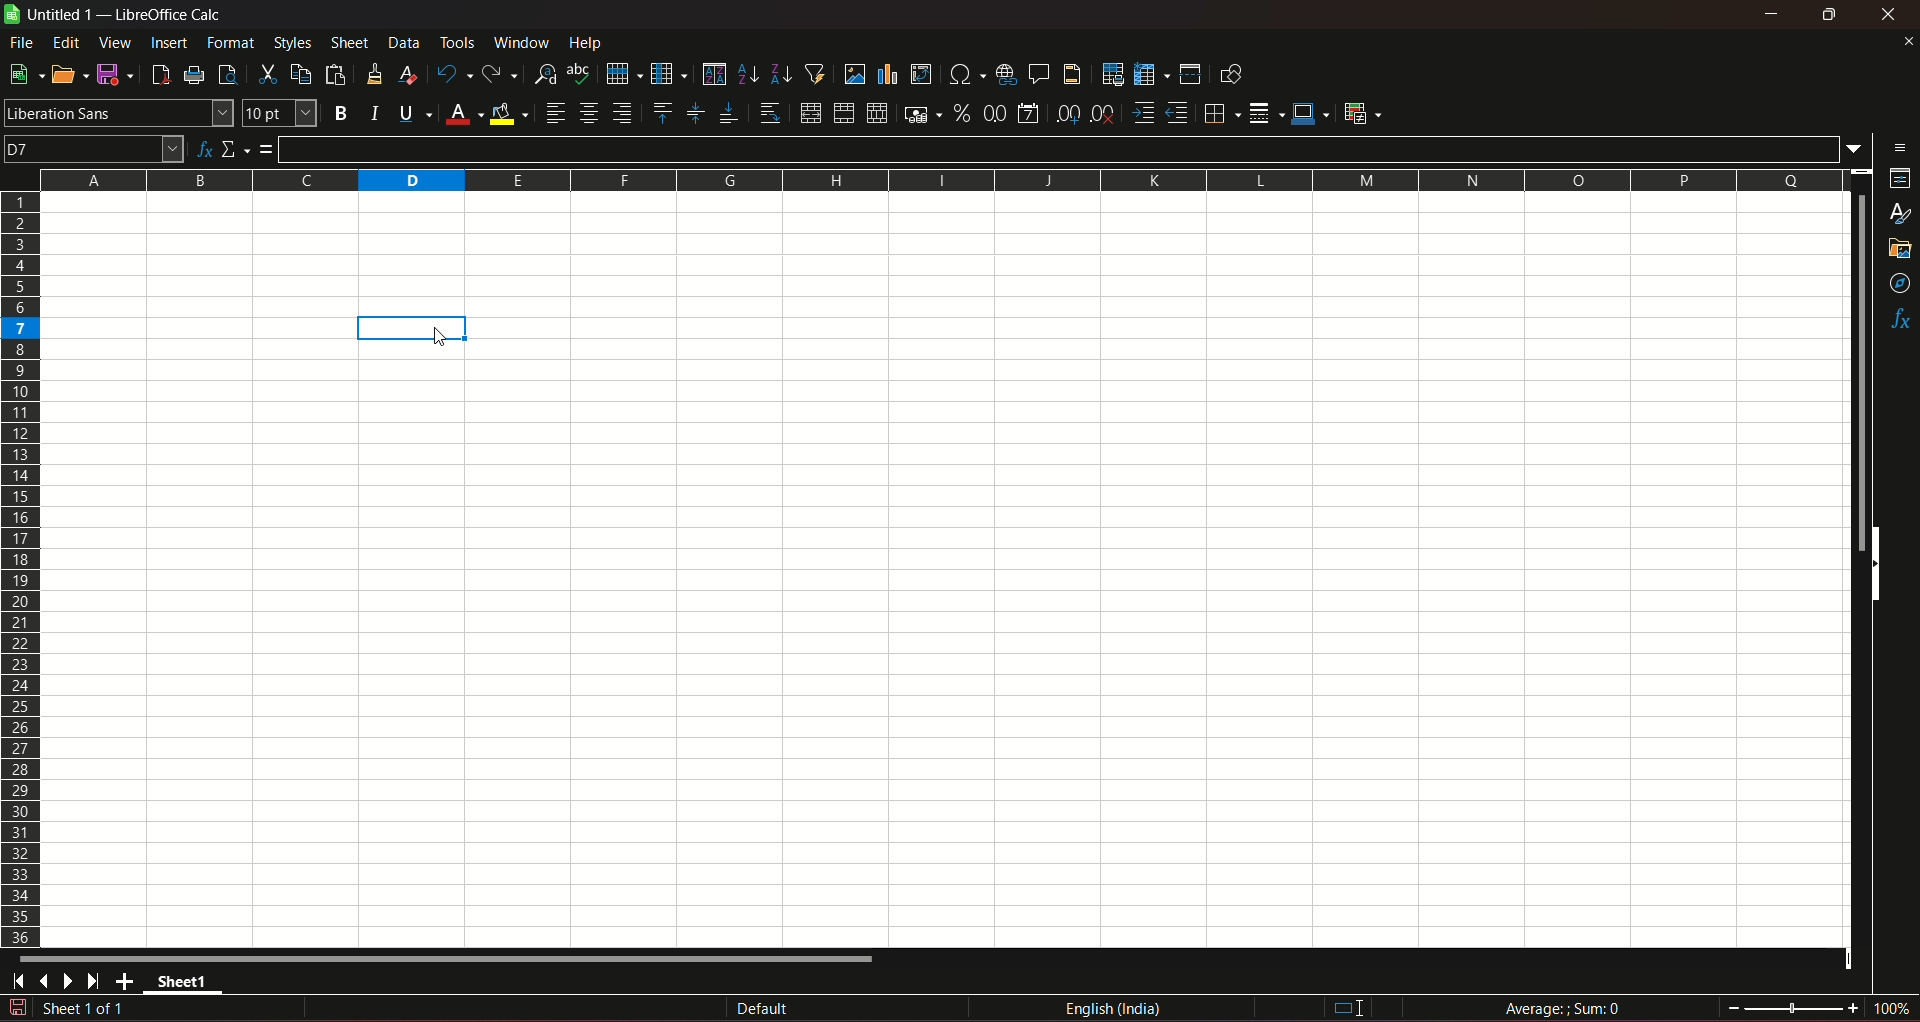 The height and width of the screenshot is (1022, 1920). Describe the element at coordinates (441, 339) in the screenshot. I see `cursor` at that location.